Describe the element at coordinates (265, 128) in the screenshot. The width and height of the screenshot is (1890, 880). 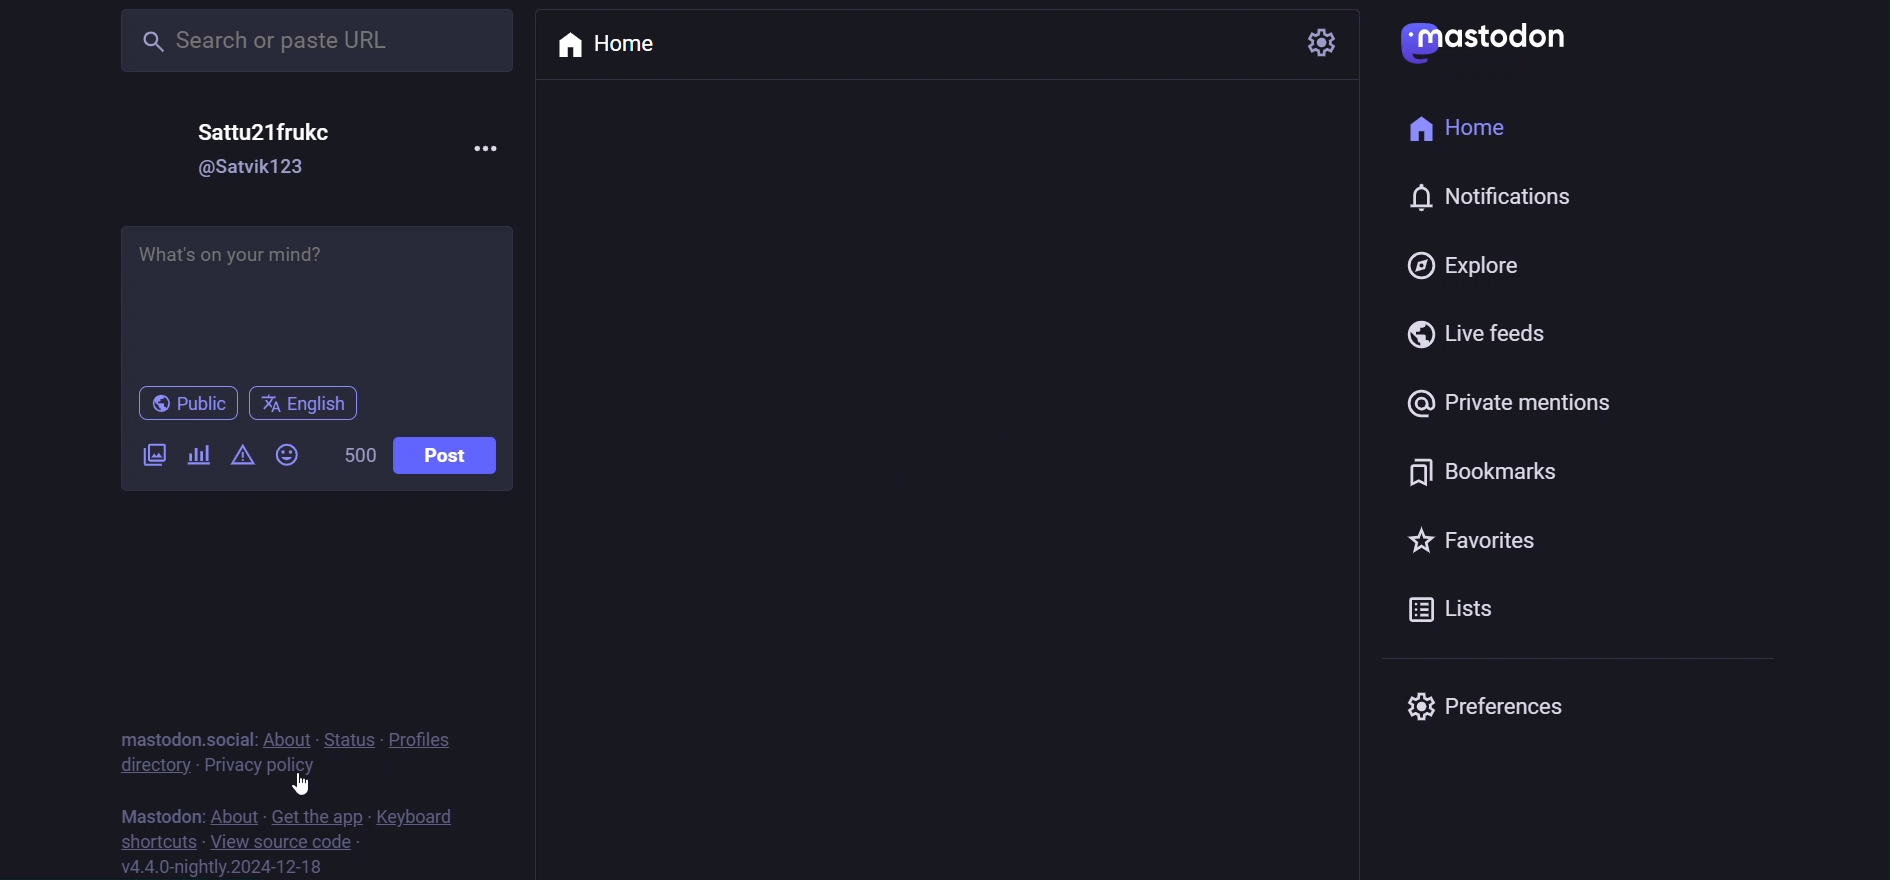
I see `Sattu21frukc` at that location.